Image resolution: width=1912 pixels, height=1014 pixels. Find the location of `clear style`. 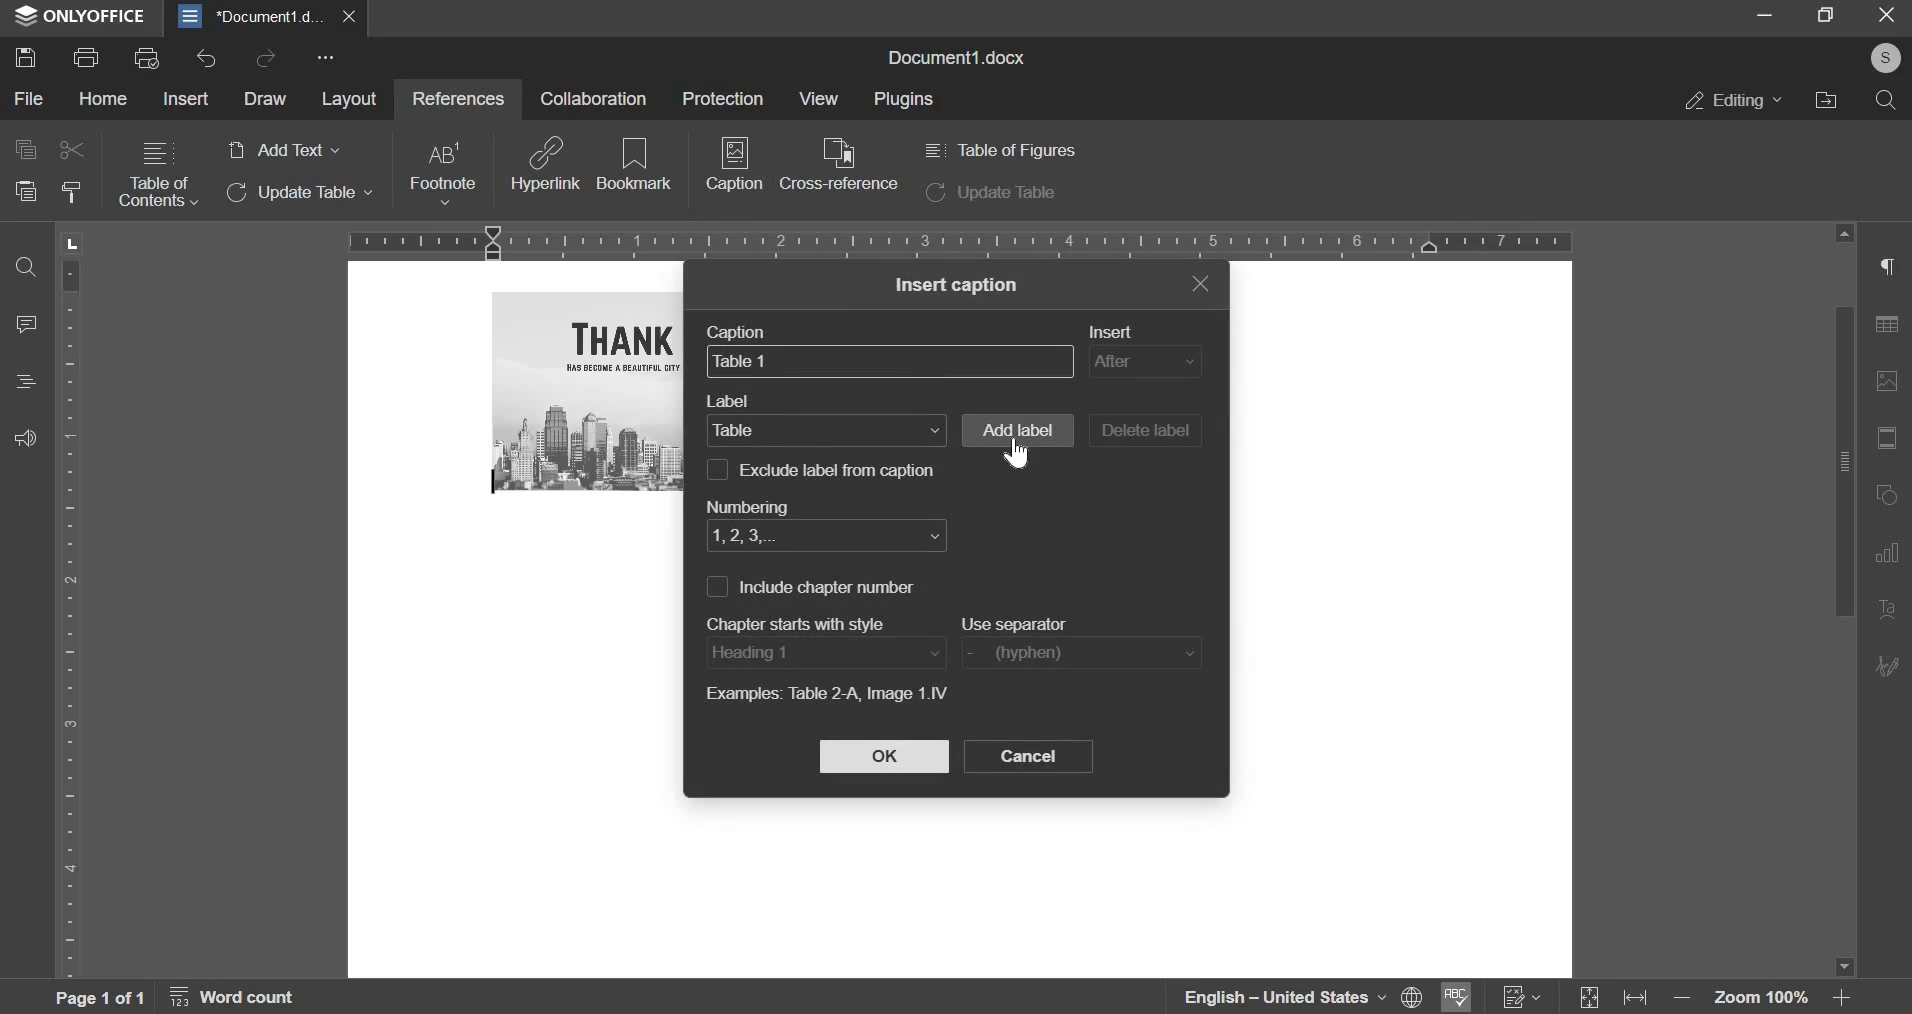

clear style is located at coordinates (71, 193).